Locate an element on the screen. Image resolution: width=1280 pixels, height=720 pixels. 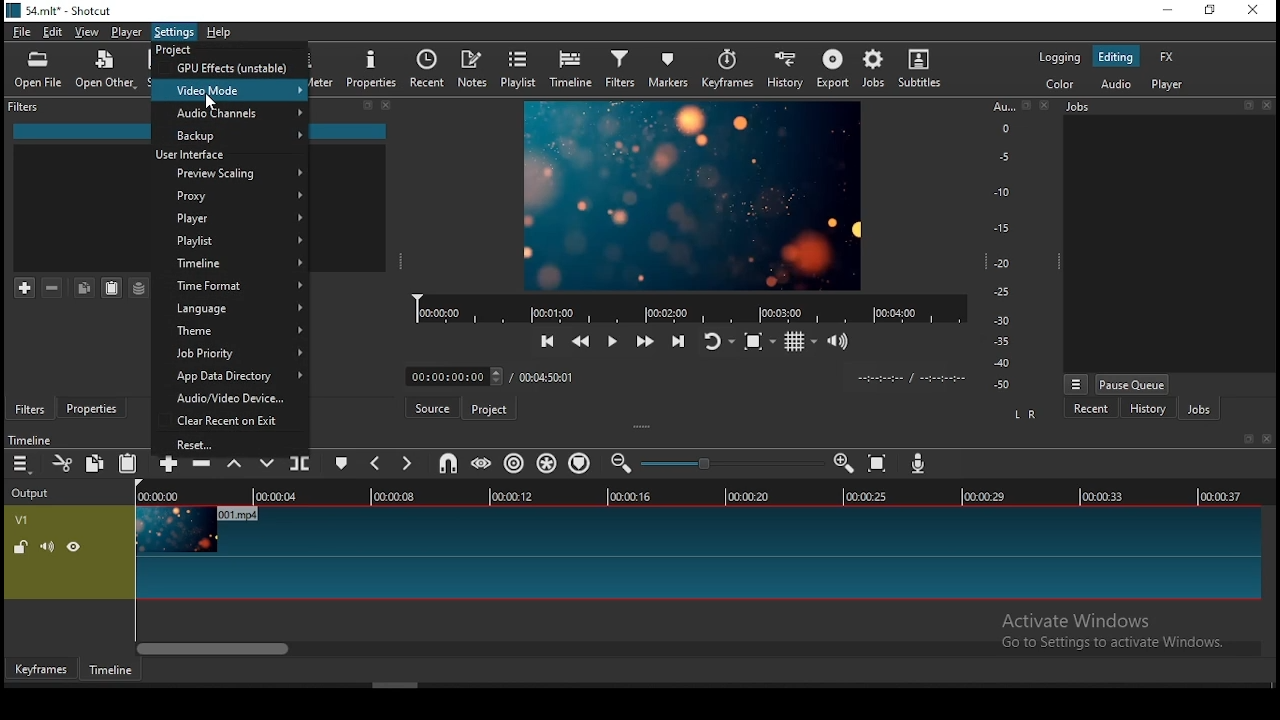
restore is located at coordinates (1208, 11).